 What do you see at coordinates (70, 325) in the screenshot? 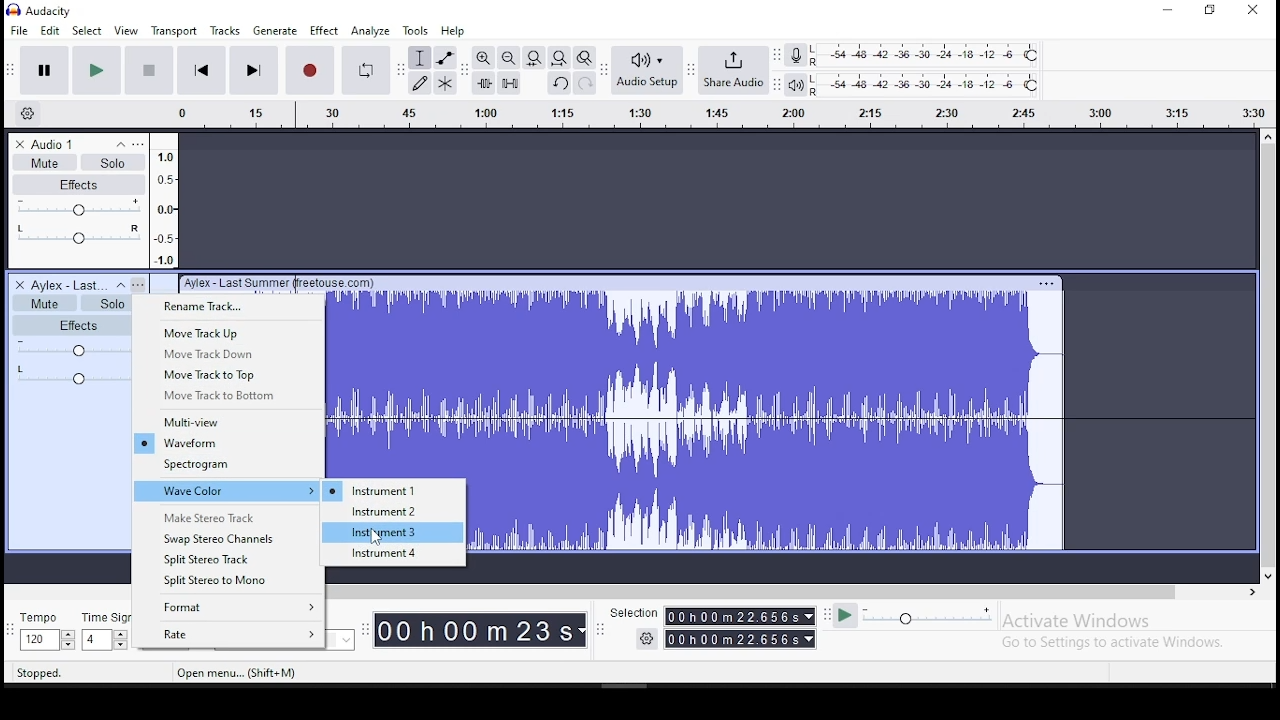
I see `effects` at bounding box center [70, 325].